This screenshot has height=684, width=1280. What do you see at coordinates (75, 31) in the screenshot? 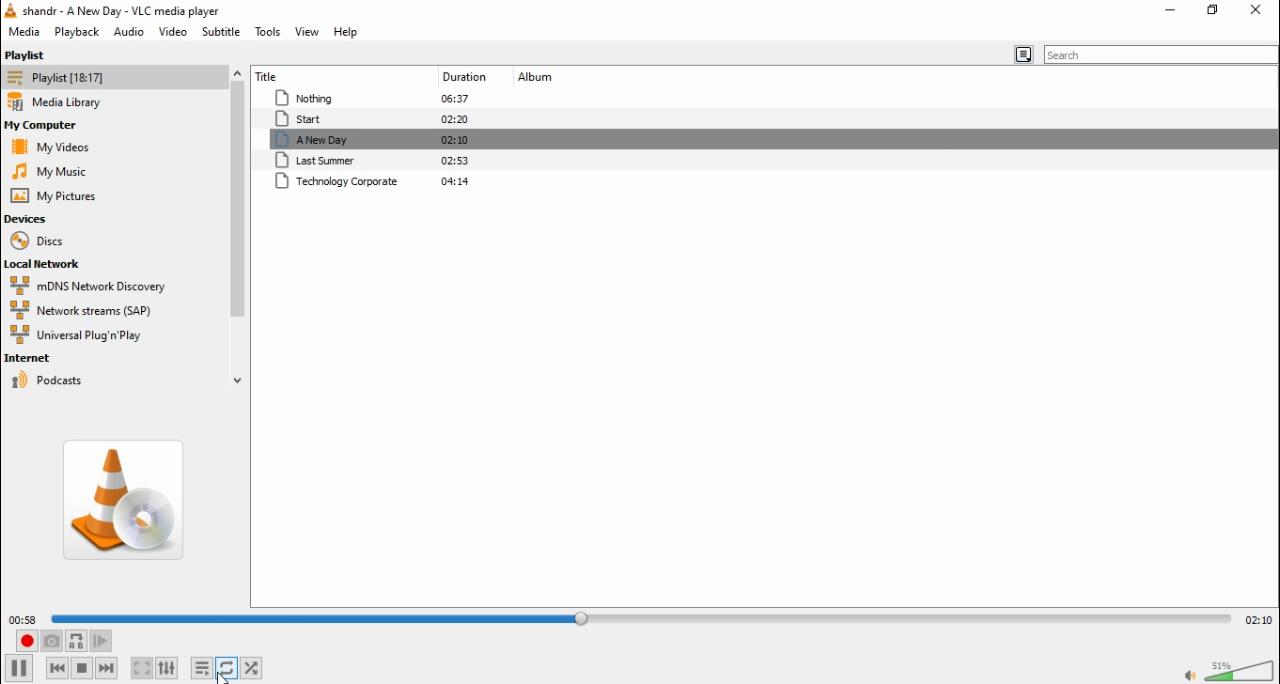
I see `playback` at bounding box center [75, 31].